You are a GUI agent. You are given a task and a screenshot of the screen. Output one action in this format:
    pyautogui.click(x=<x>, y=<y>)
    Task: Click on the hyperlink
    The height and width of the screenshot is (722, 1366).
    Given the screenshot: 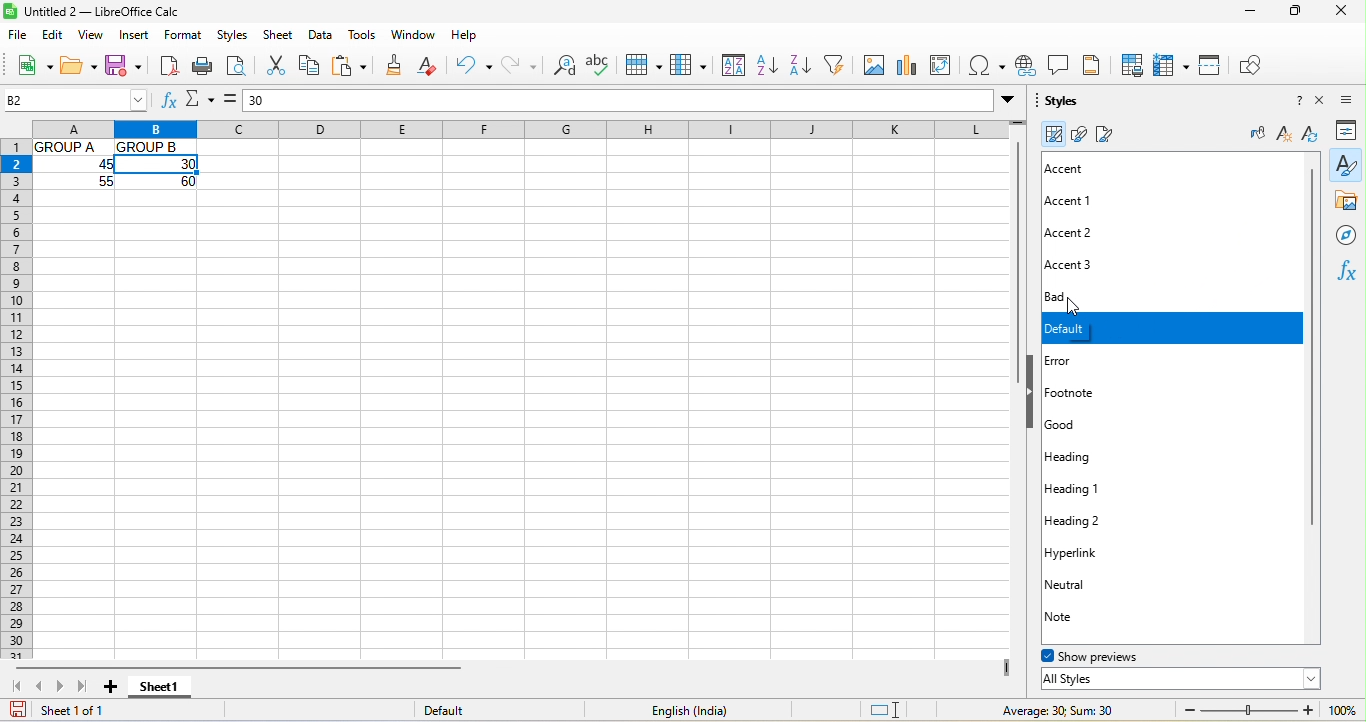 What is the action you would take?
    pyautogui.click(x=1092, y=551)
    